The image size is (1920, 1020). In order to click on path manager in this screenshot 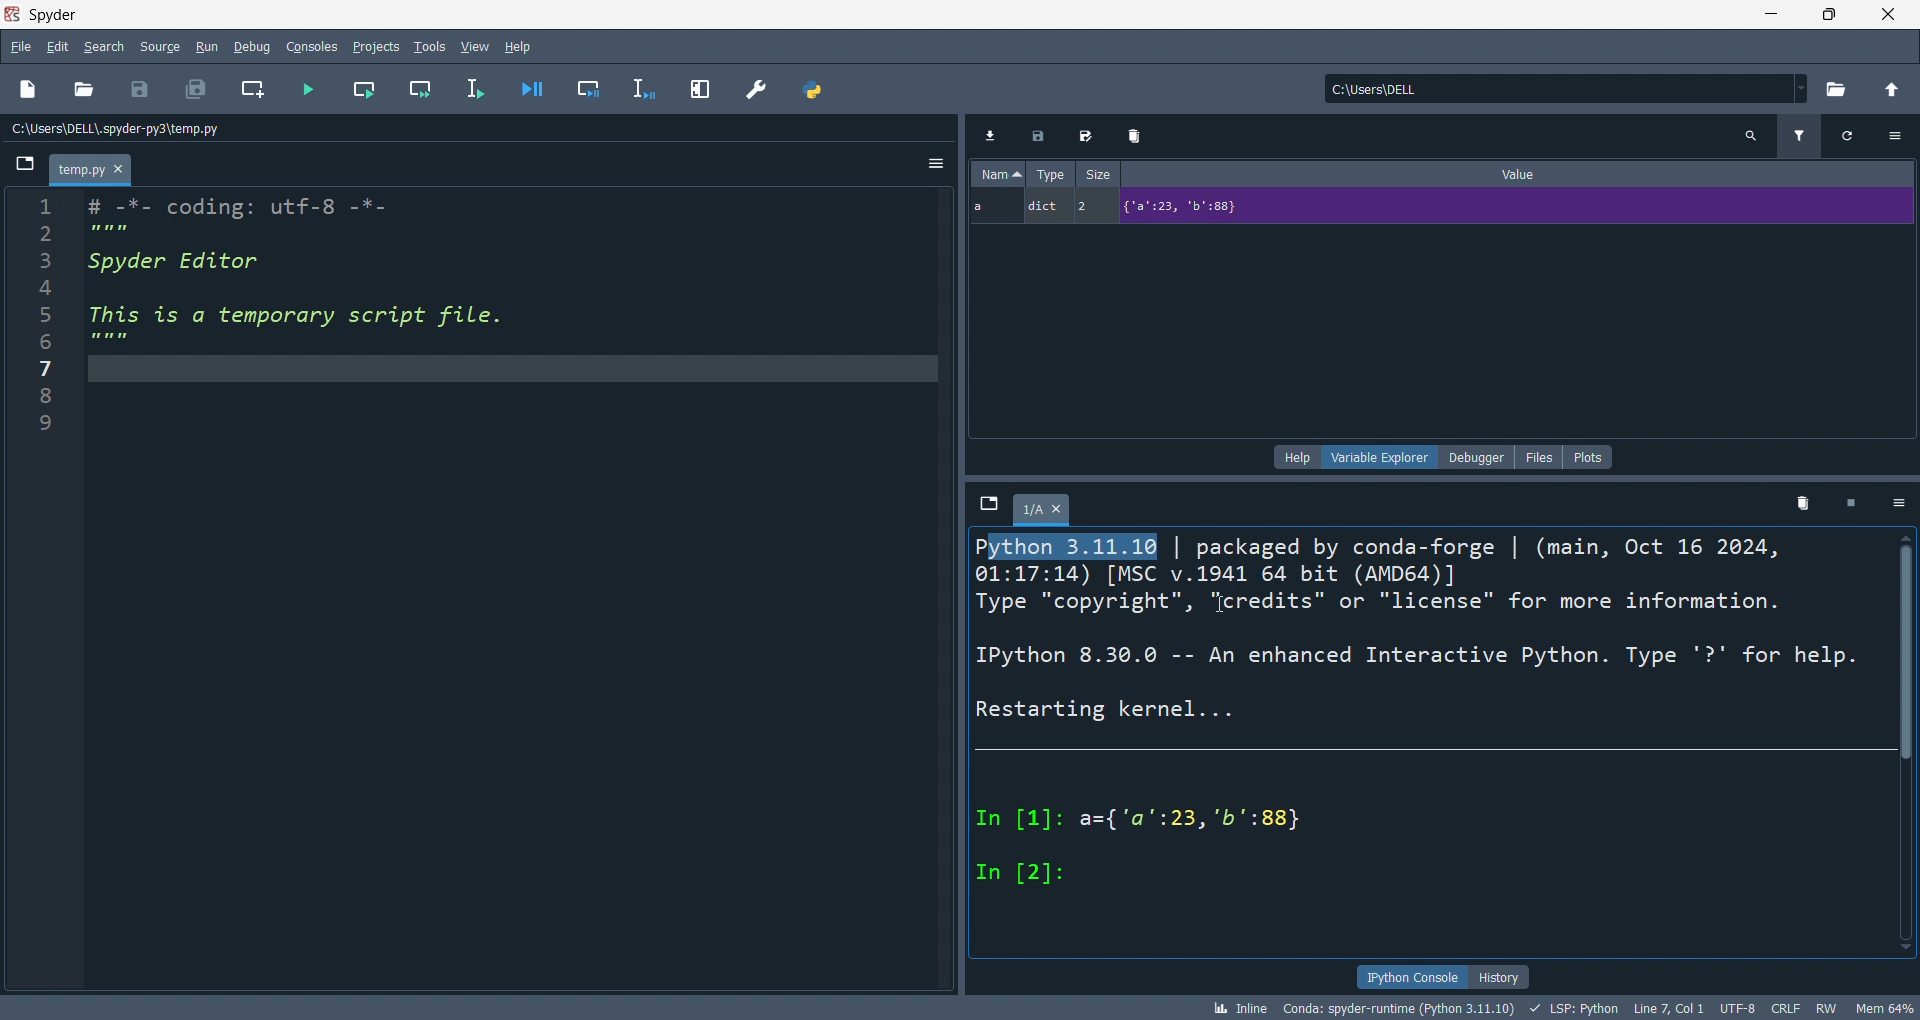, I will do `click(815, 91)`.